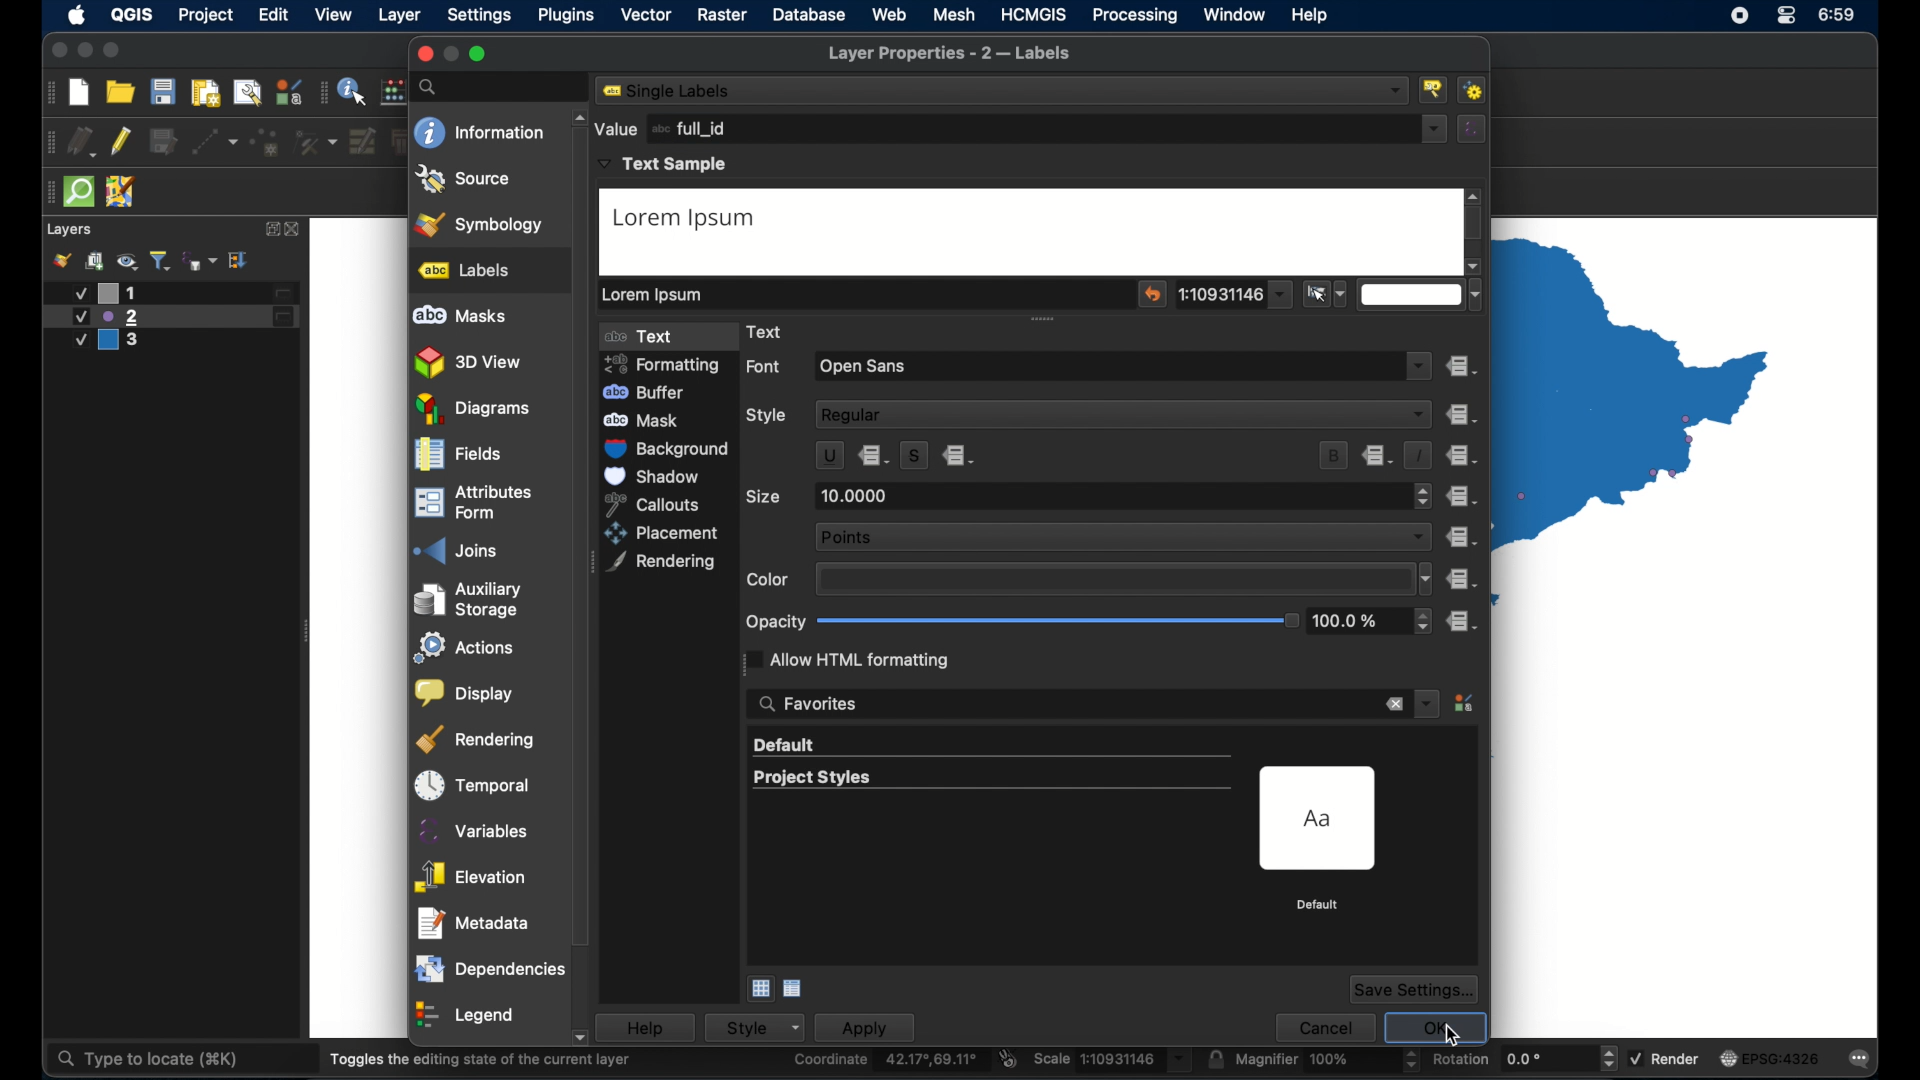 This screenshot has height=1080, width=1920. Describe the element at coordinates (1423, 579) in the screenshot. I see `dropdown menu` at that location.